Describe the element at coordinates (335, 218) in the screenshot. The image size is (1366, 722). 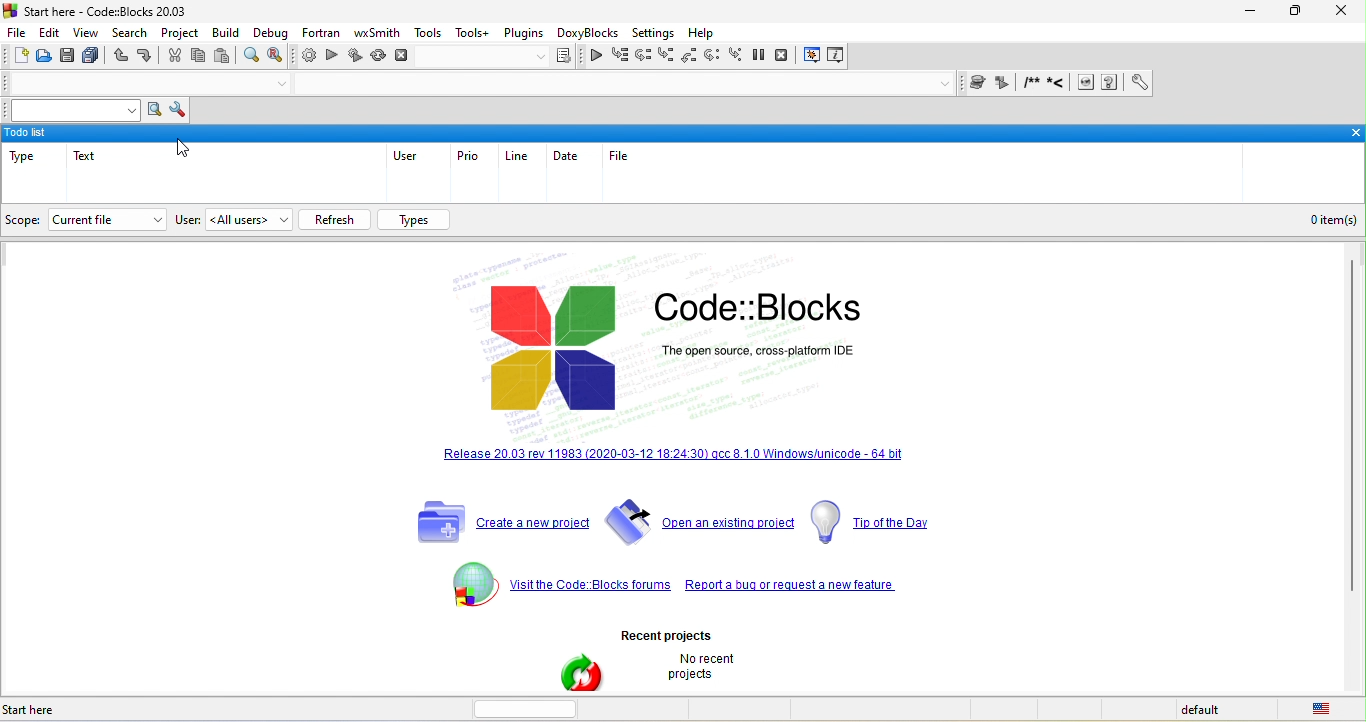
I see `refresh` at that location.